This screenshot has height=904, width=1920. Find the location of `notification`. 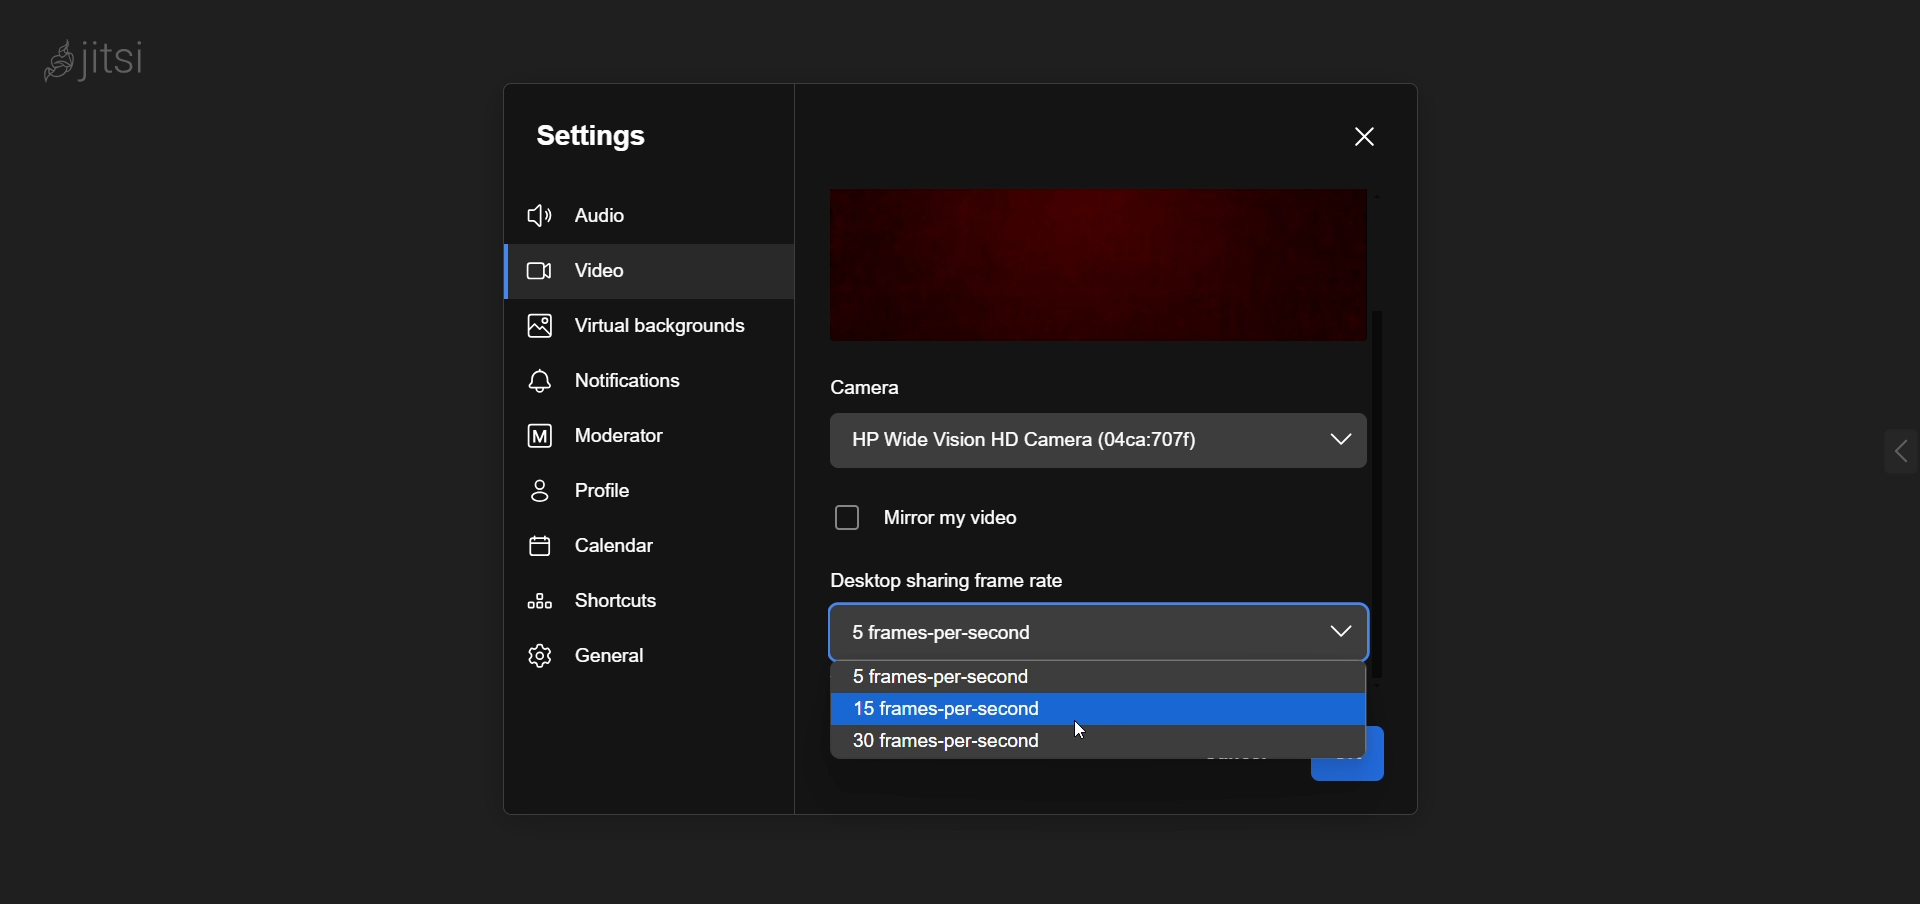

notification is located at coordinates (618, 378).